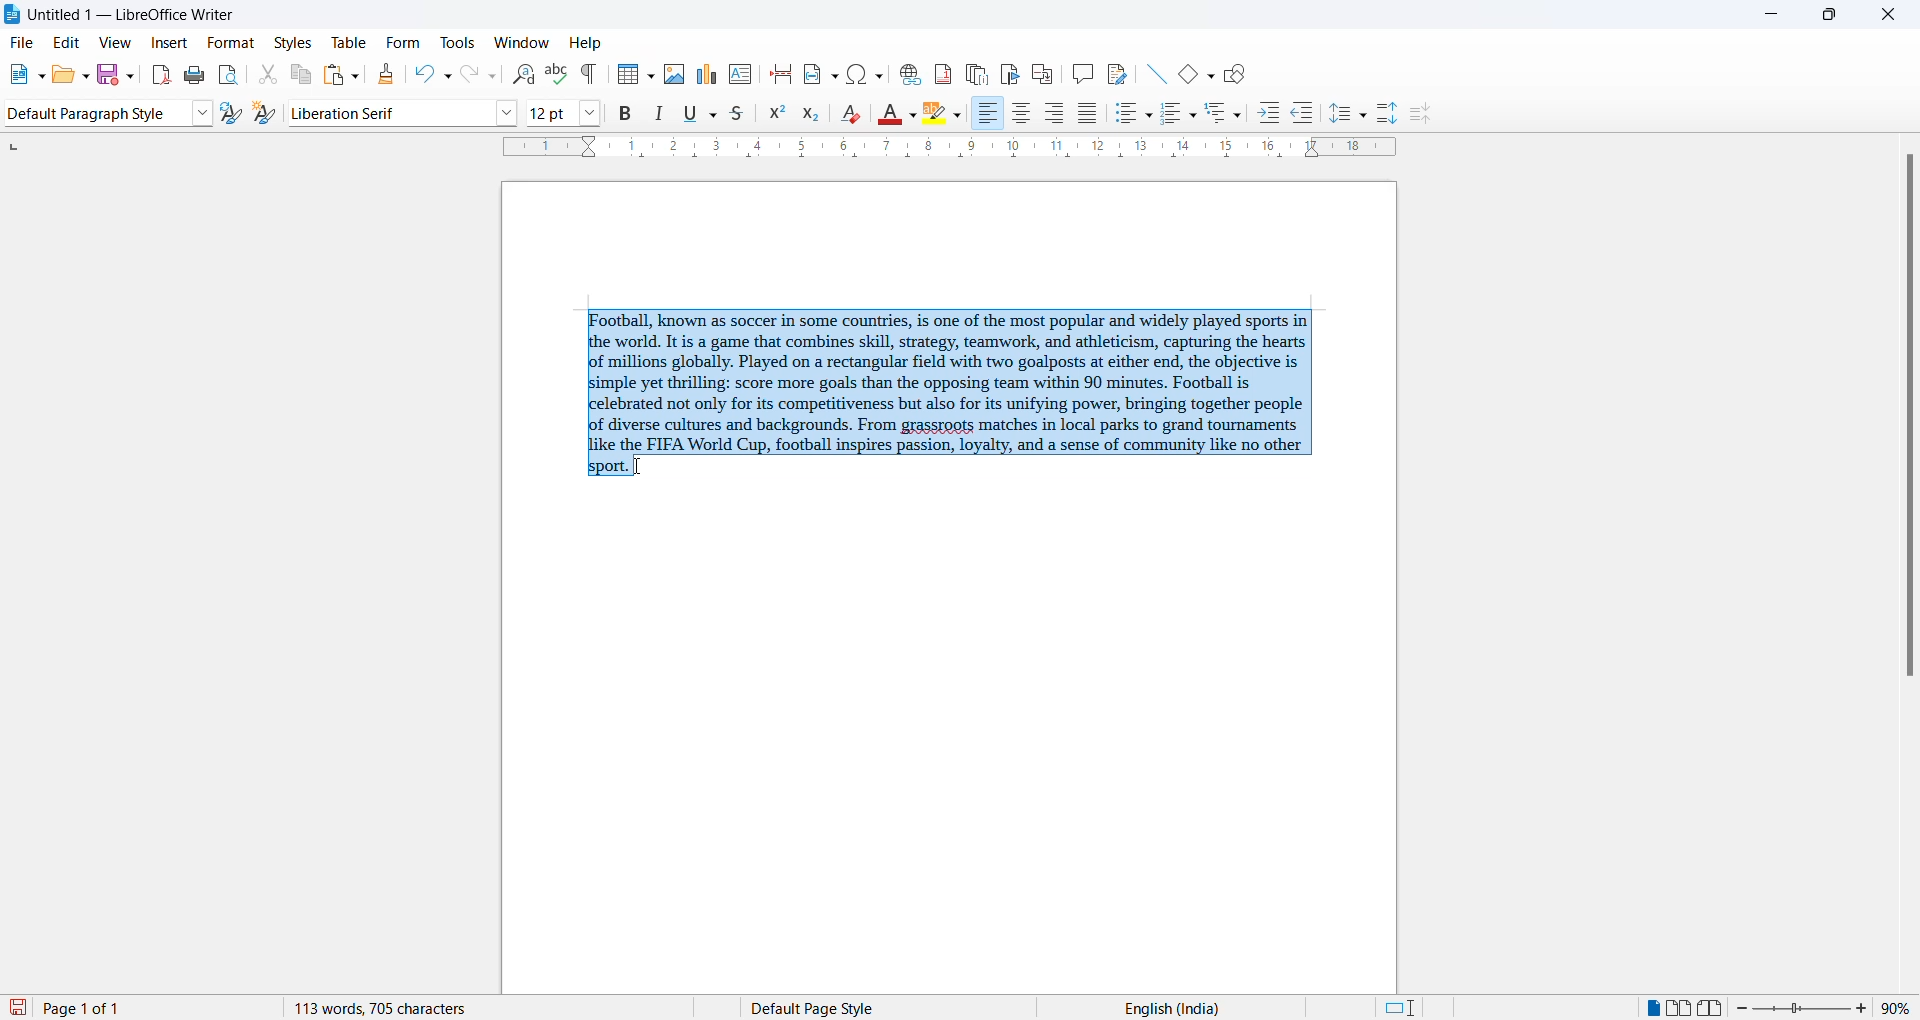 This screenshot has height=1020, width=1920. What do you see at coordinates (737, 112) in the screenshot?
I see `strike through` at bounding box center [737, 112].